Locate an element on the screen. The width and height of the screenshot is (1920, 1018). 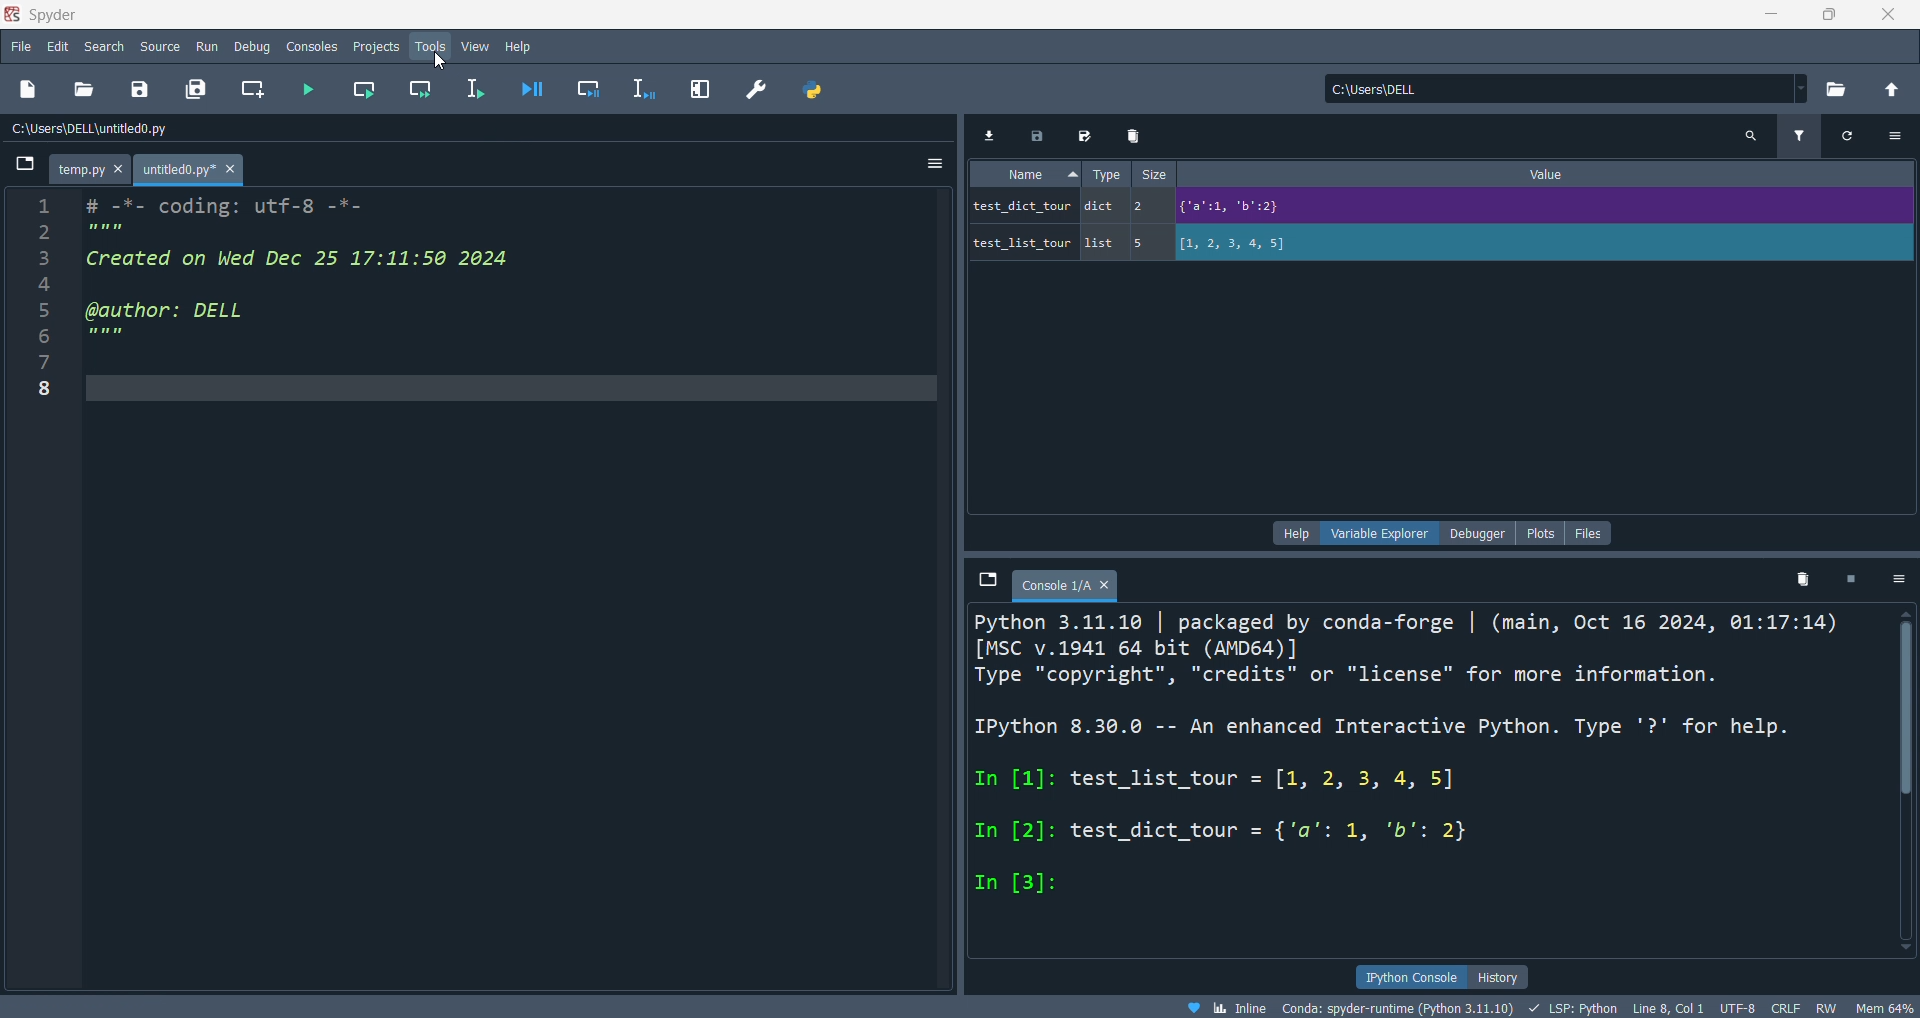
debug is located at coordinates (253, 46).